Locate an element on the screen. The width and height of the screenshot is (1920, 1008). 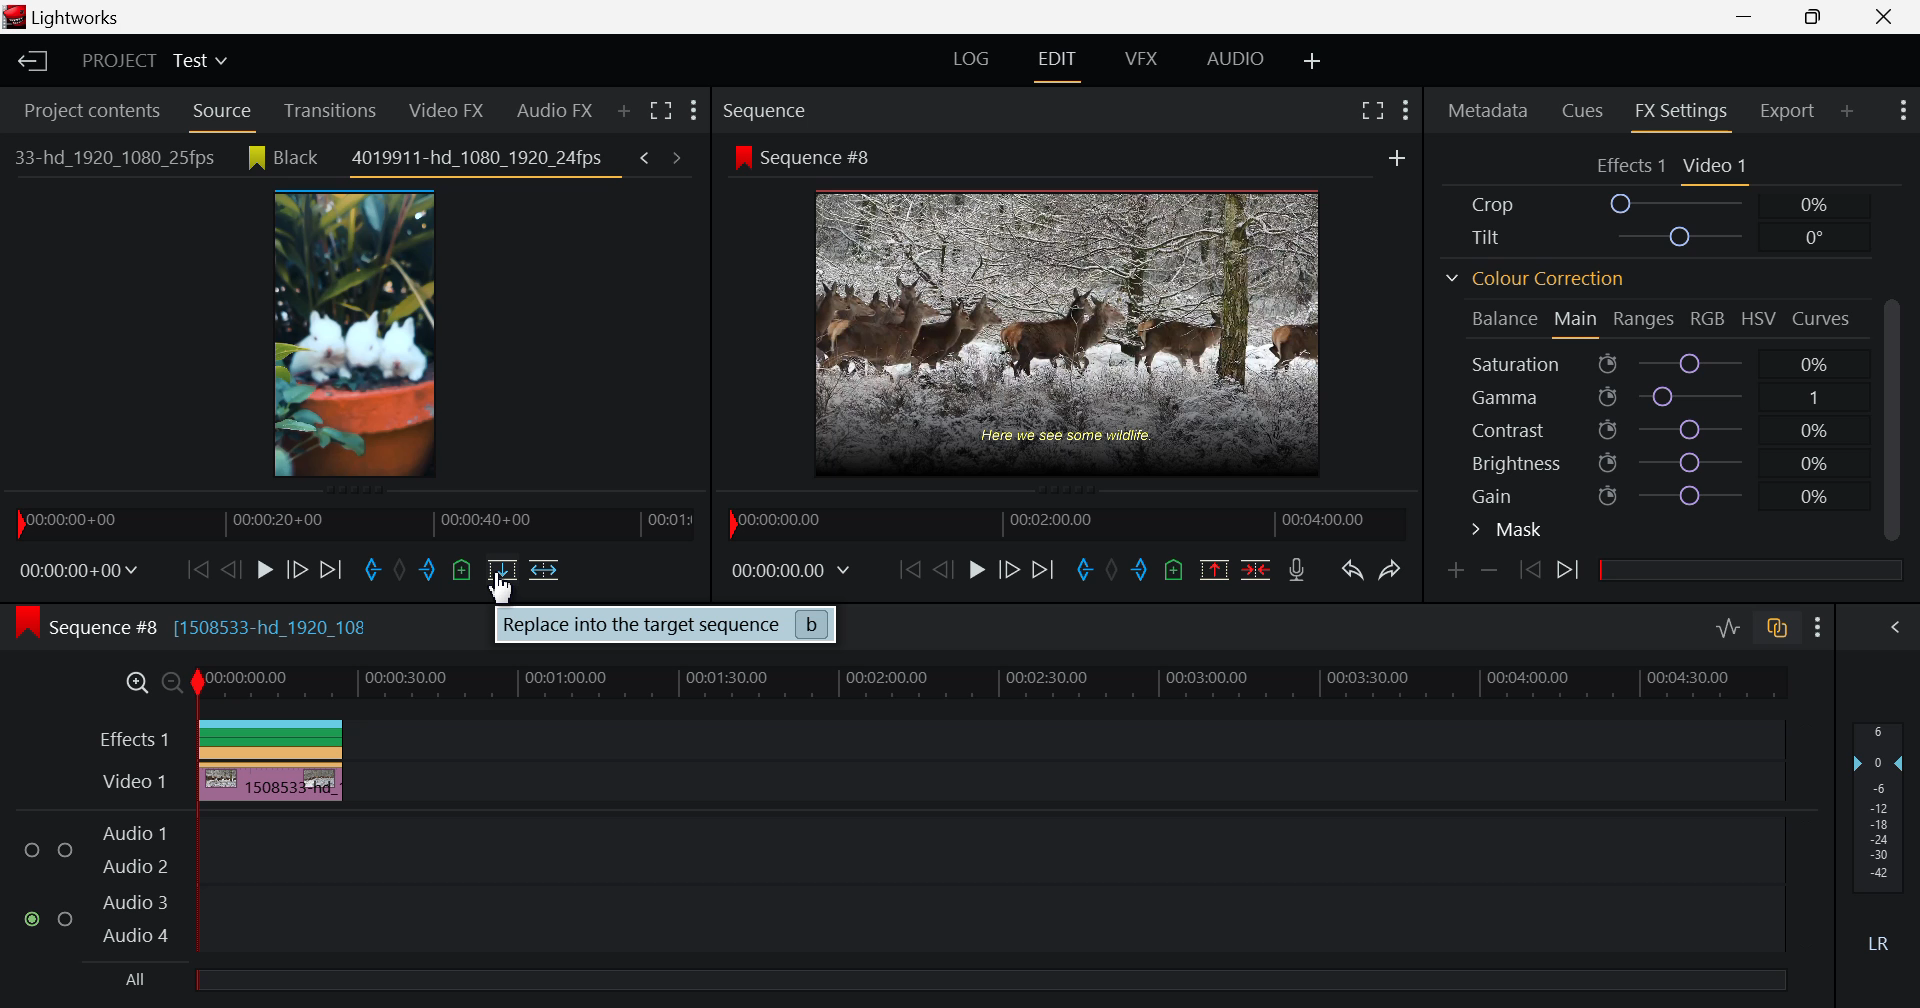
Source is located at coordinates (221, 112).